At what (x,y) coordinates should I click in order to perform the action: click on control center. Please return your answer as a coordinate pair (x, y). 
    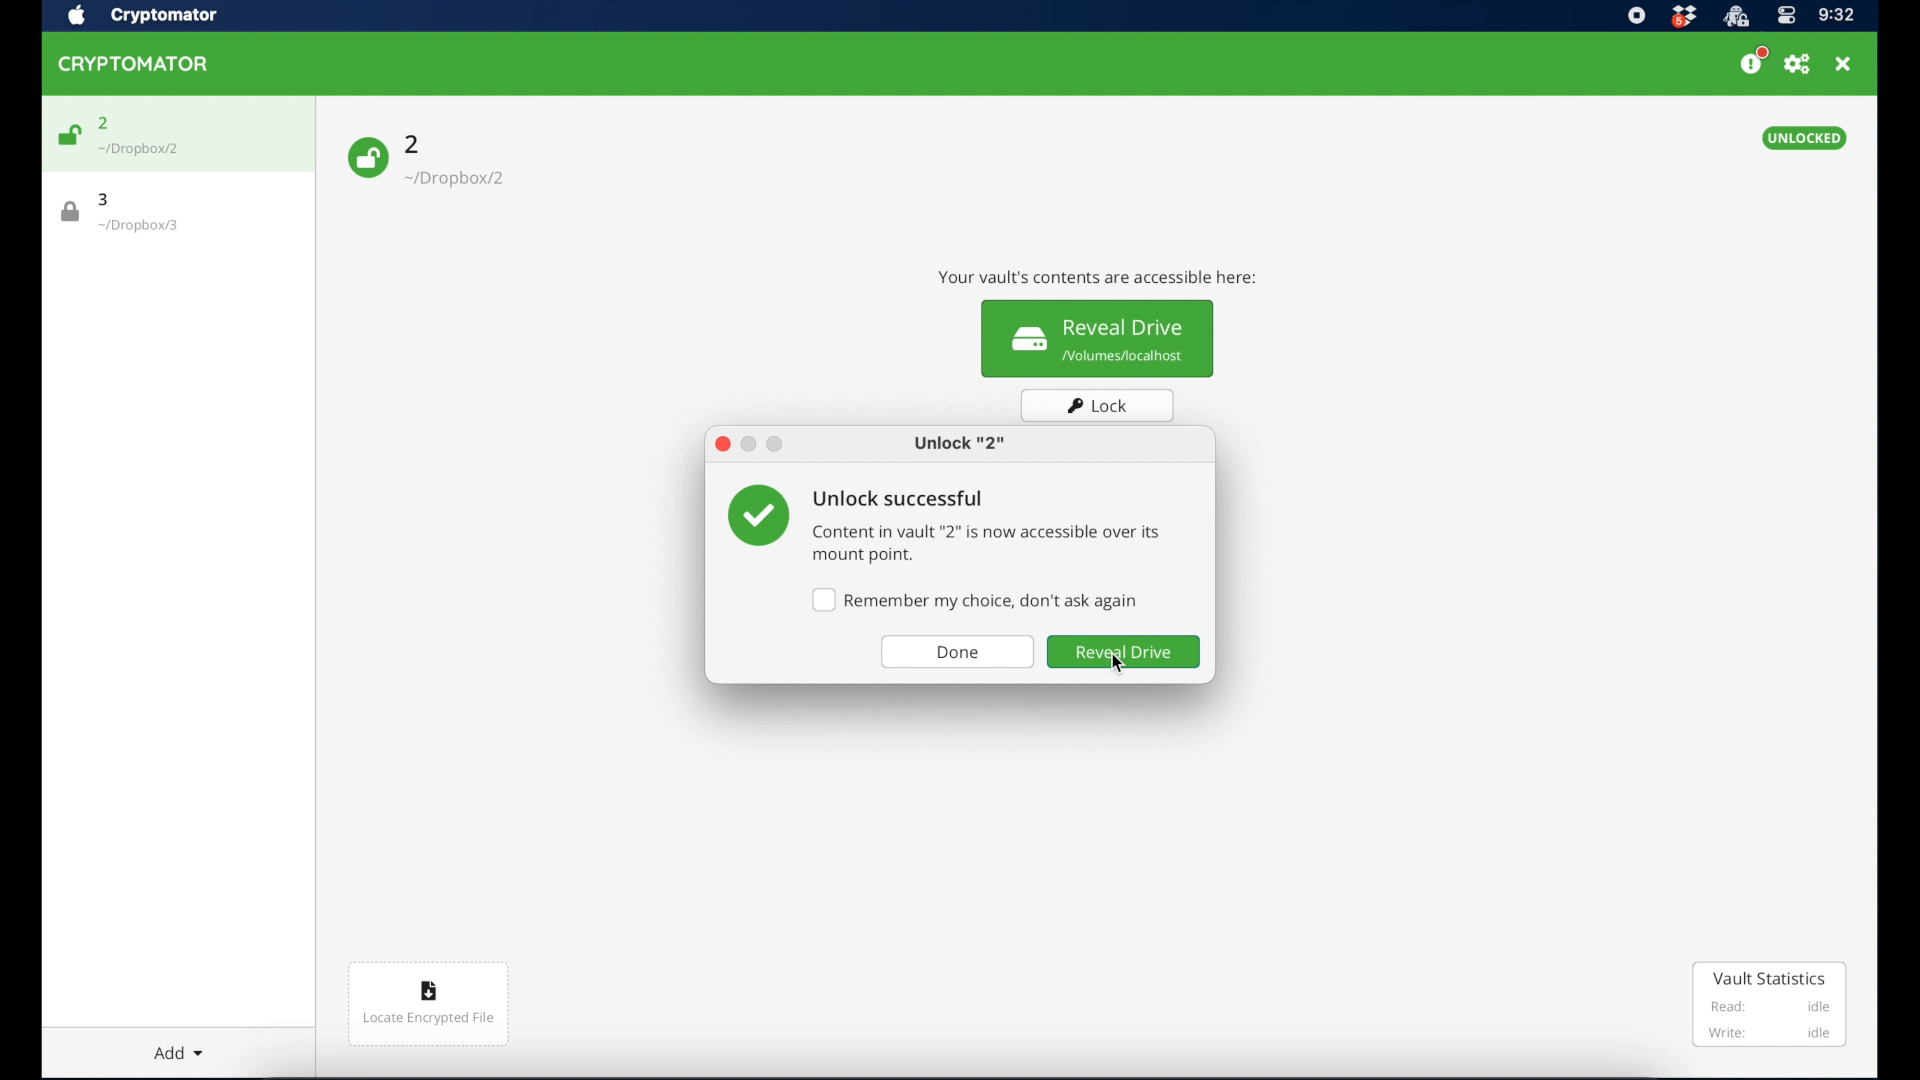
    Looking at the image, I should click on (1787, 16).